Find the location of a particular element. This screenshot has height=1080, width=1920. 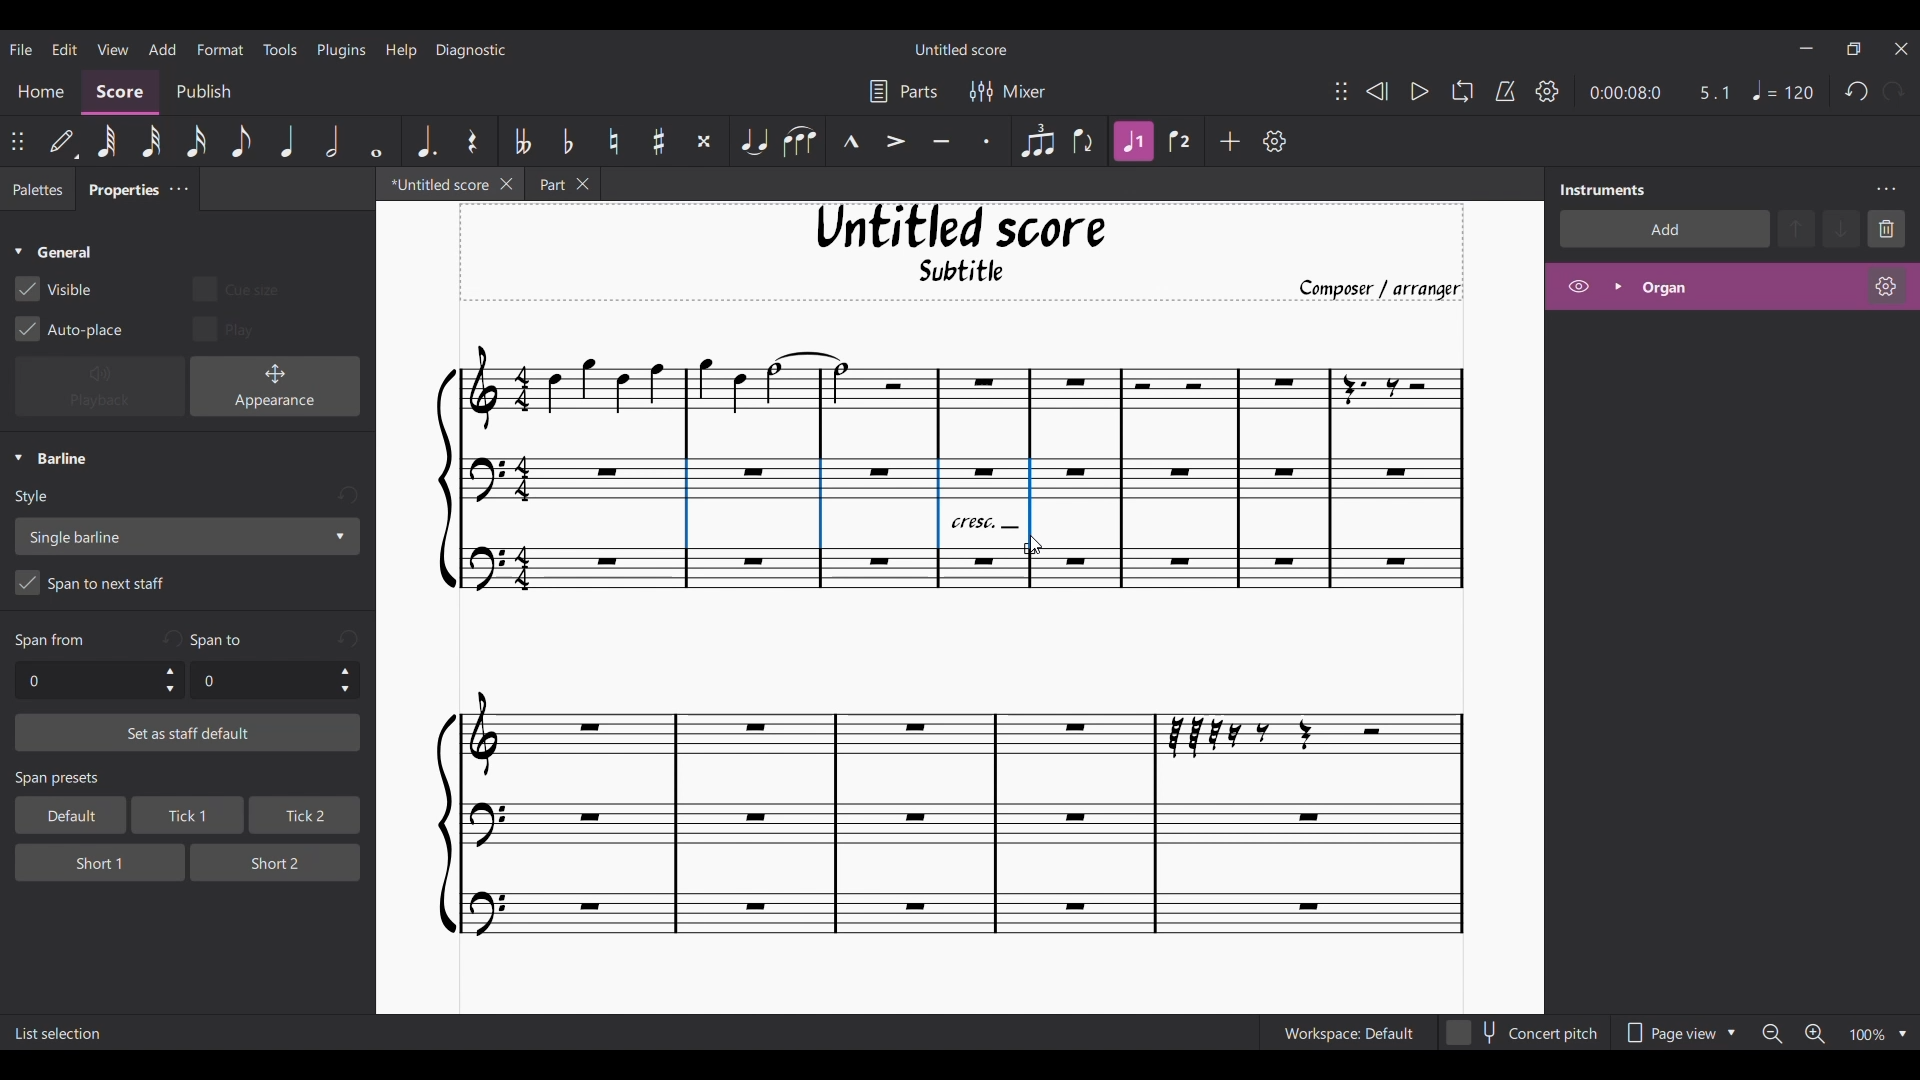

Toggle flat is located at coordinates (567, 141).